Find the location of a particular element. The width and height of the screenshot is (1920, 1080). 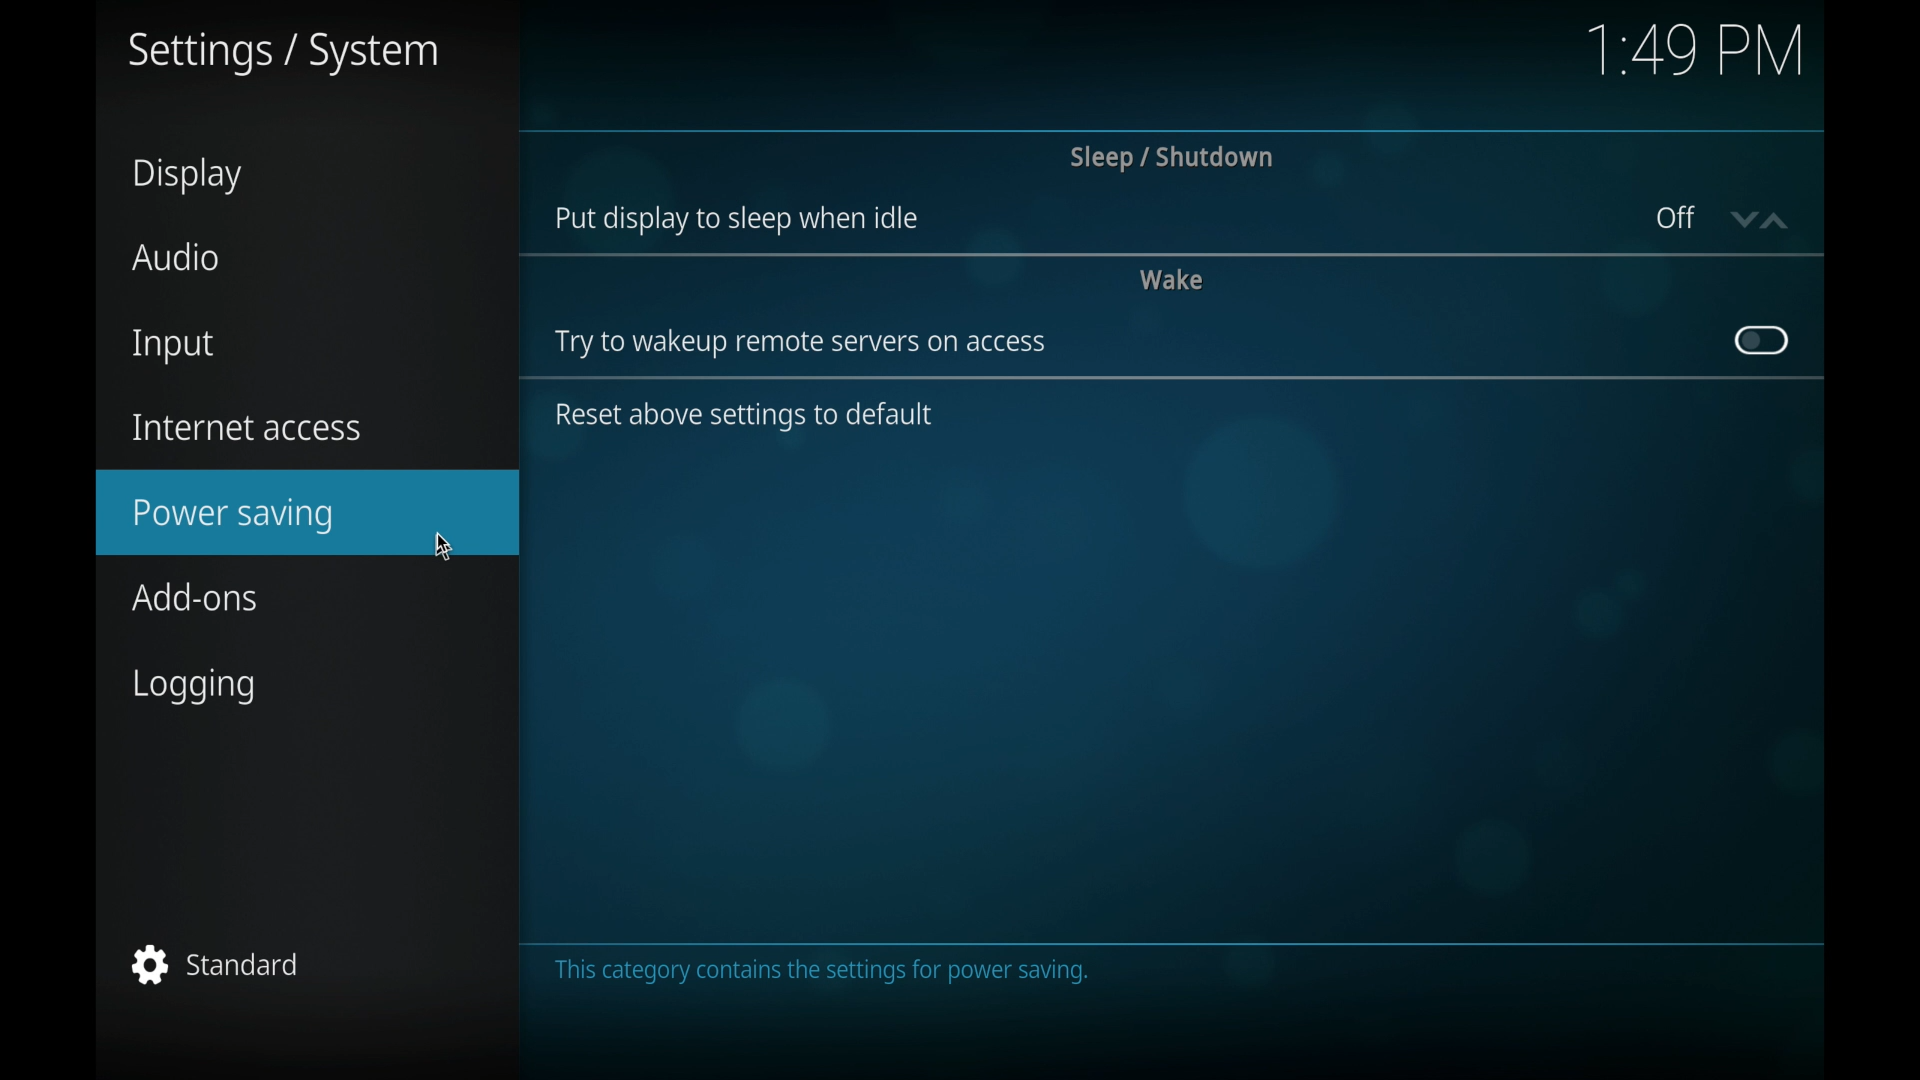

cursor is located at coordinates (444, 546).